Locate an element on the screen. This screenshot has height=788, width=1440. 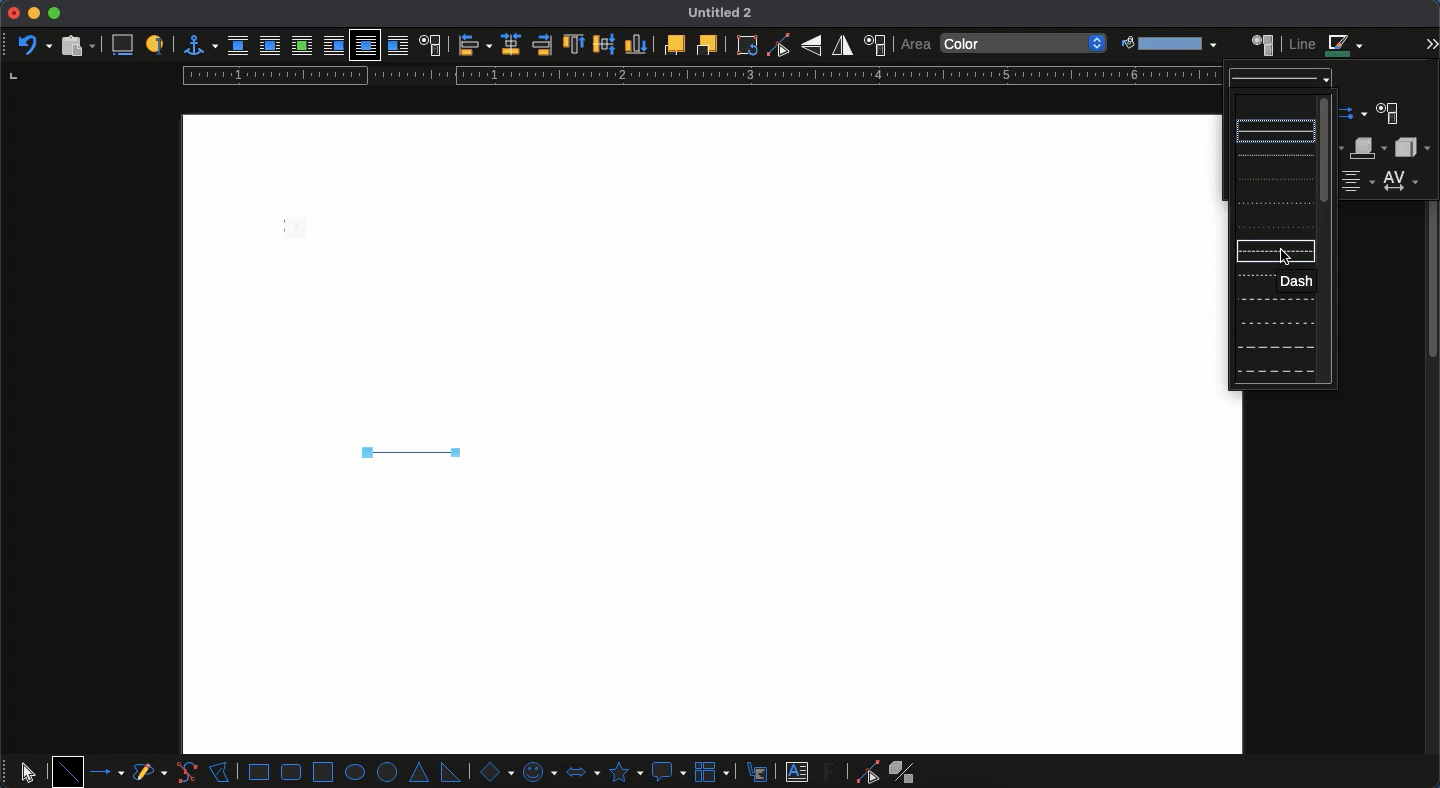
Line is located at coordinates (408, 452).